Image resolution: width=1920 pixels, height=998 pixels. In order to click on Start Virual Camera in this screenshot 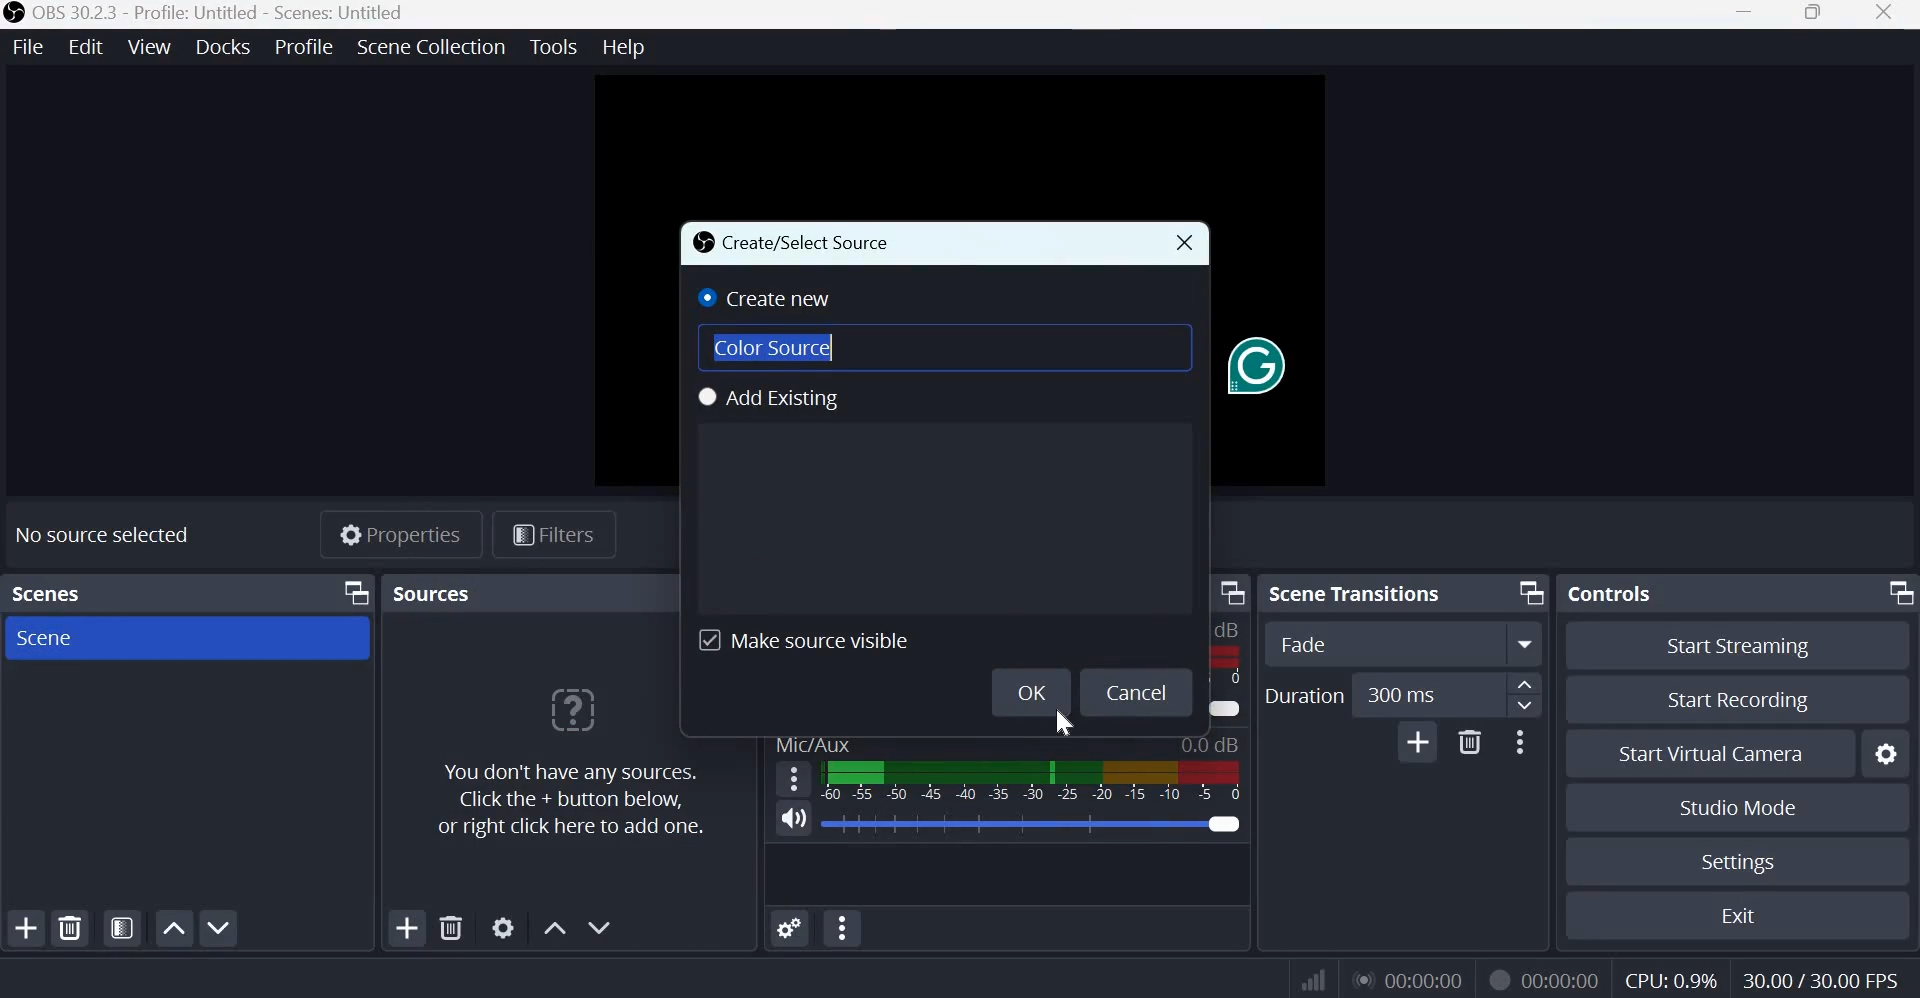, I will do `click(1711, 755)`.